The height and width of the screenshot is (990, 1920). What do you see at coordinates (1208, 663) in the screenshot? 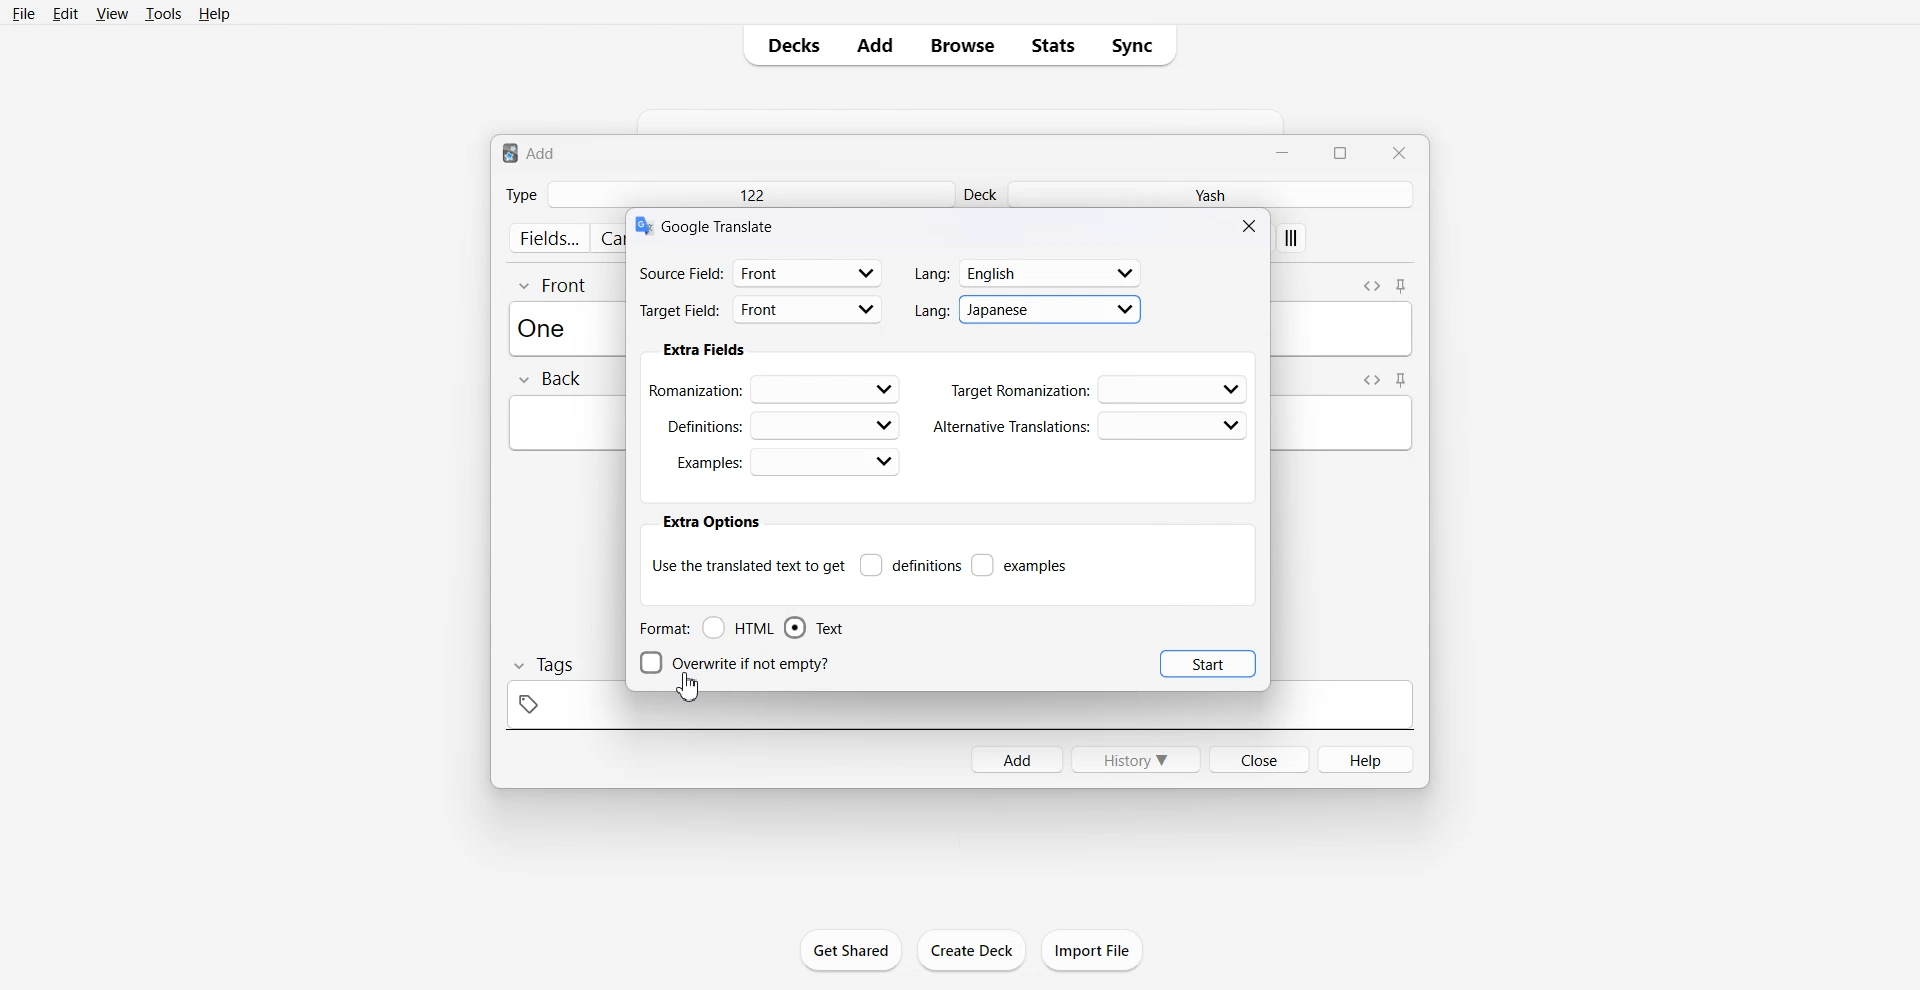
I see `Start` at bounding box center [1208, 663].